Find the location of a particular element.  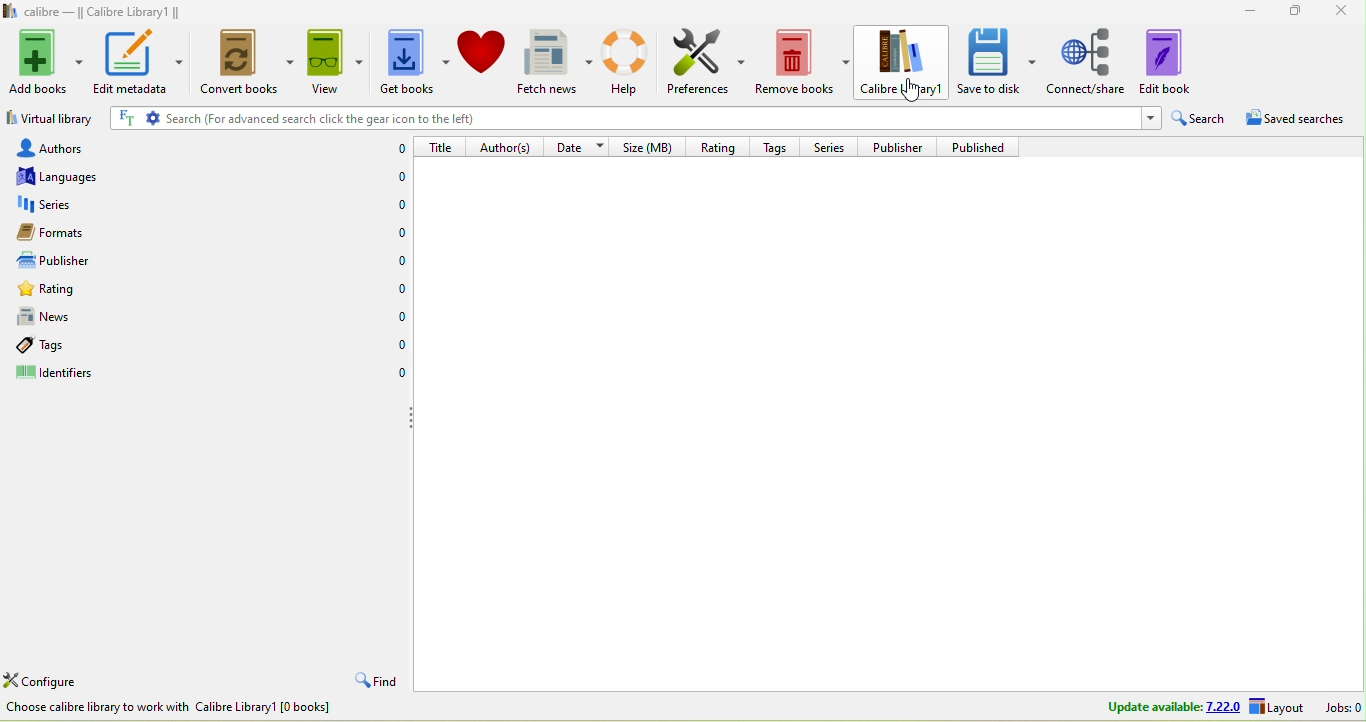

choose calibre library to work with calibrery library 1 [0 books] is located at coordinates (197, 710).